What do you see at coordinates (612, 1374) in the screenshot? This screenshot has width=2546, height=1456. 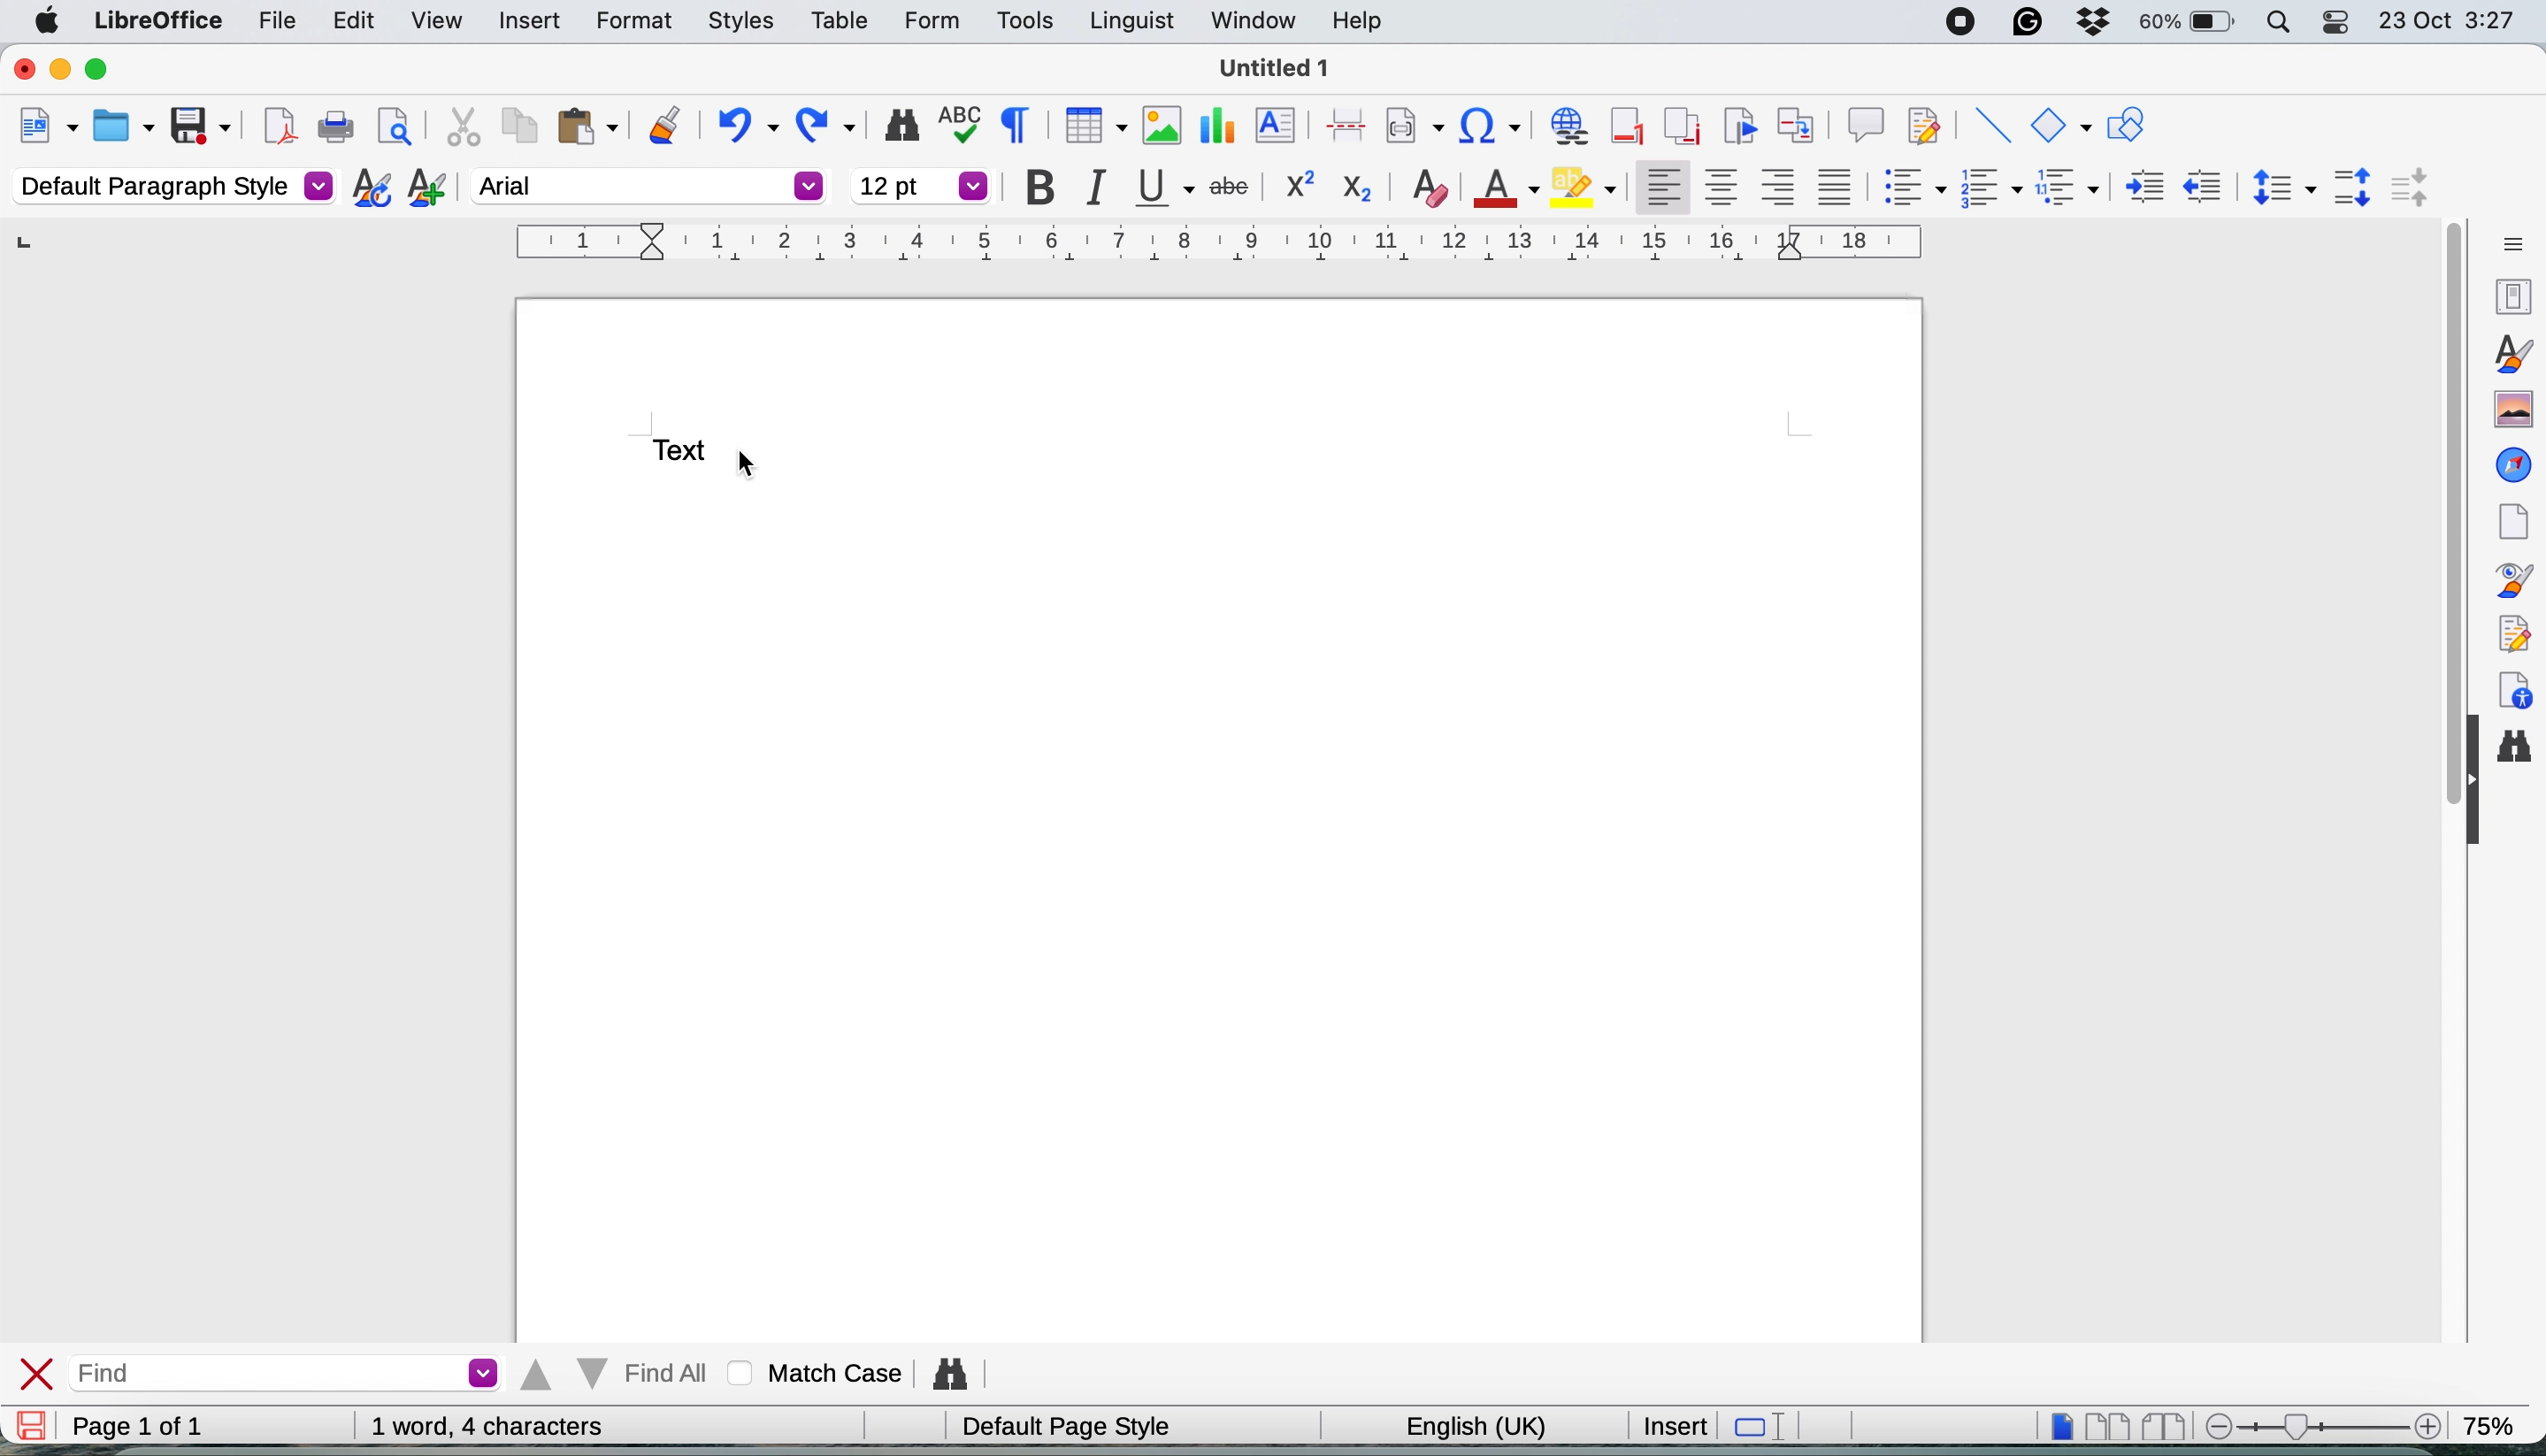 I see `find all` at bounding box center [612, 1374].